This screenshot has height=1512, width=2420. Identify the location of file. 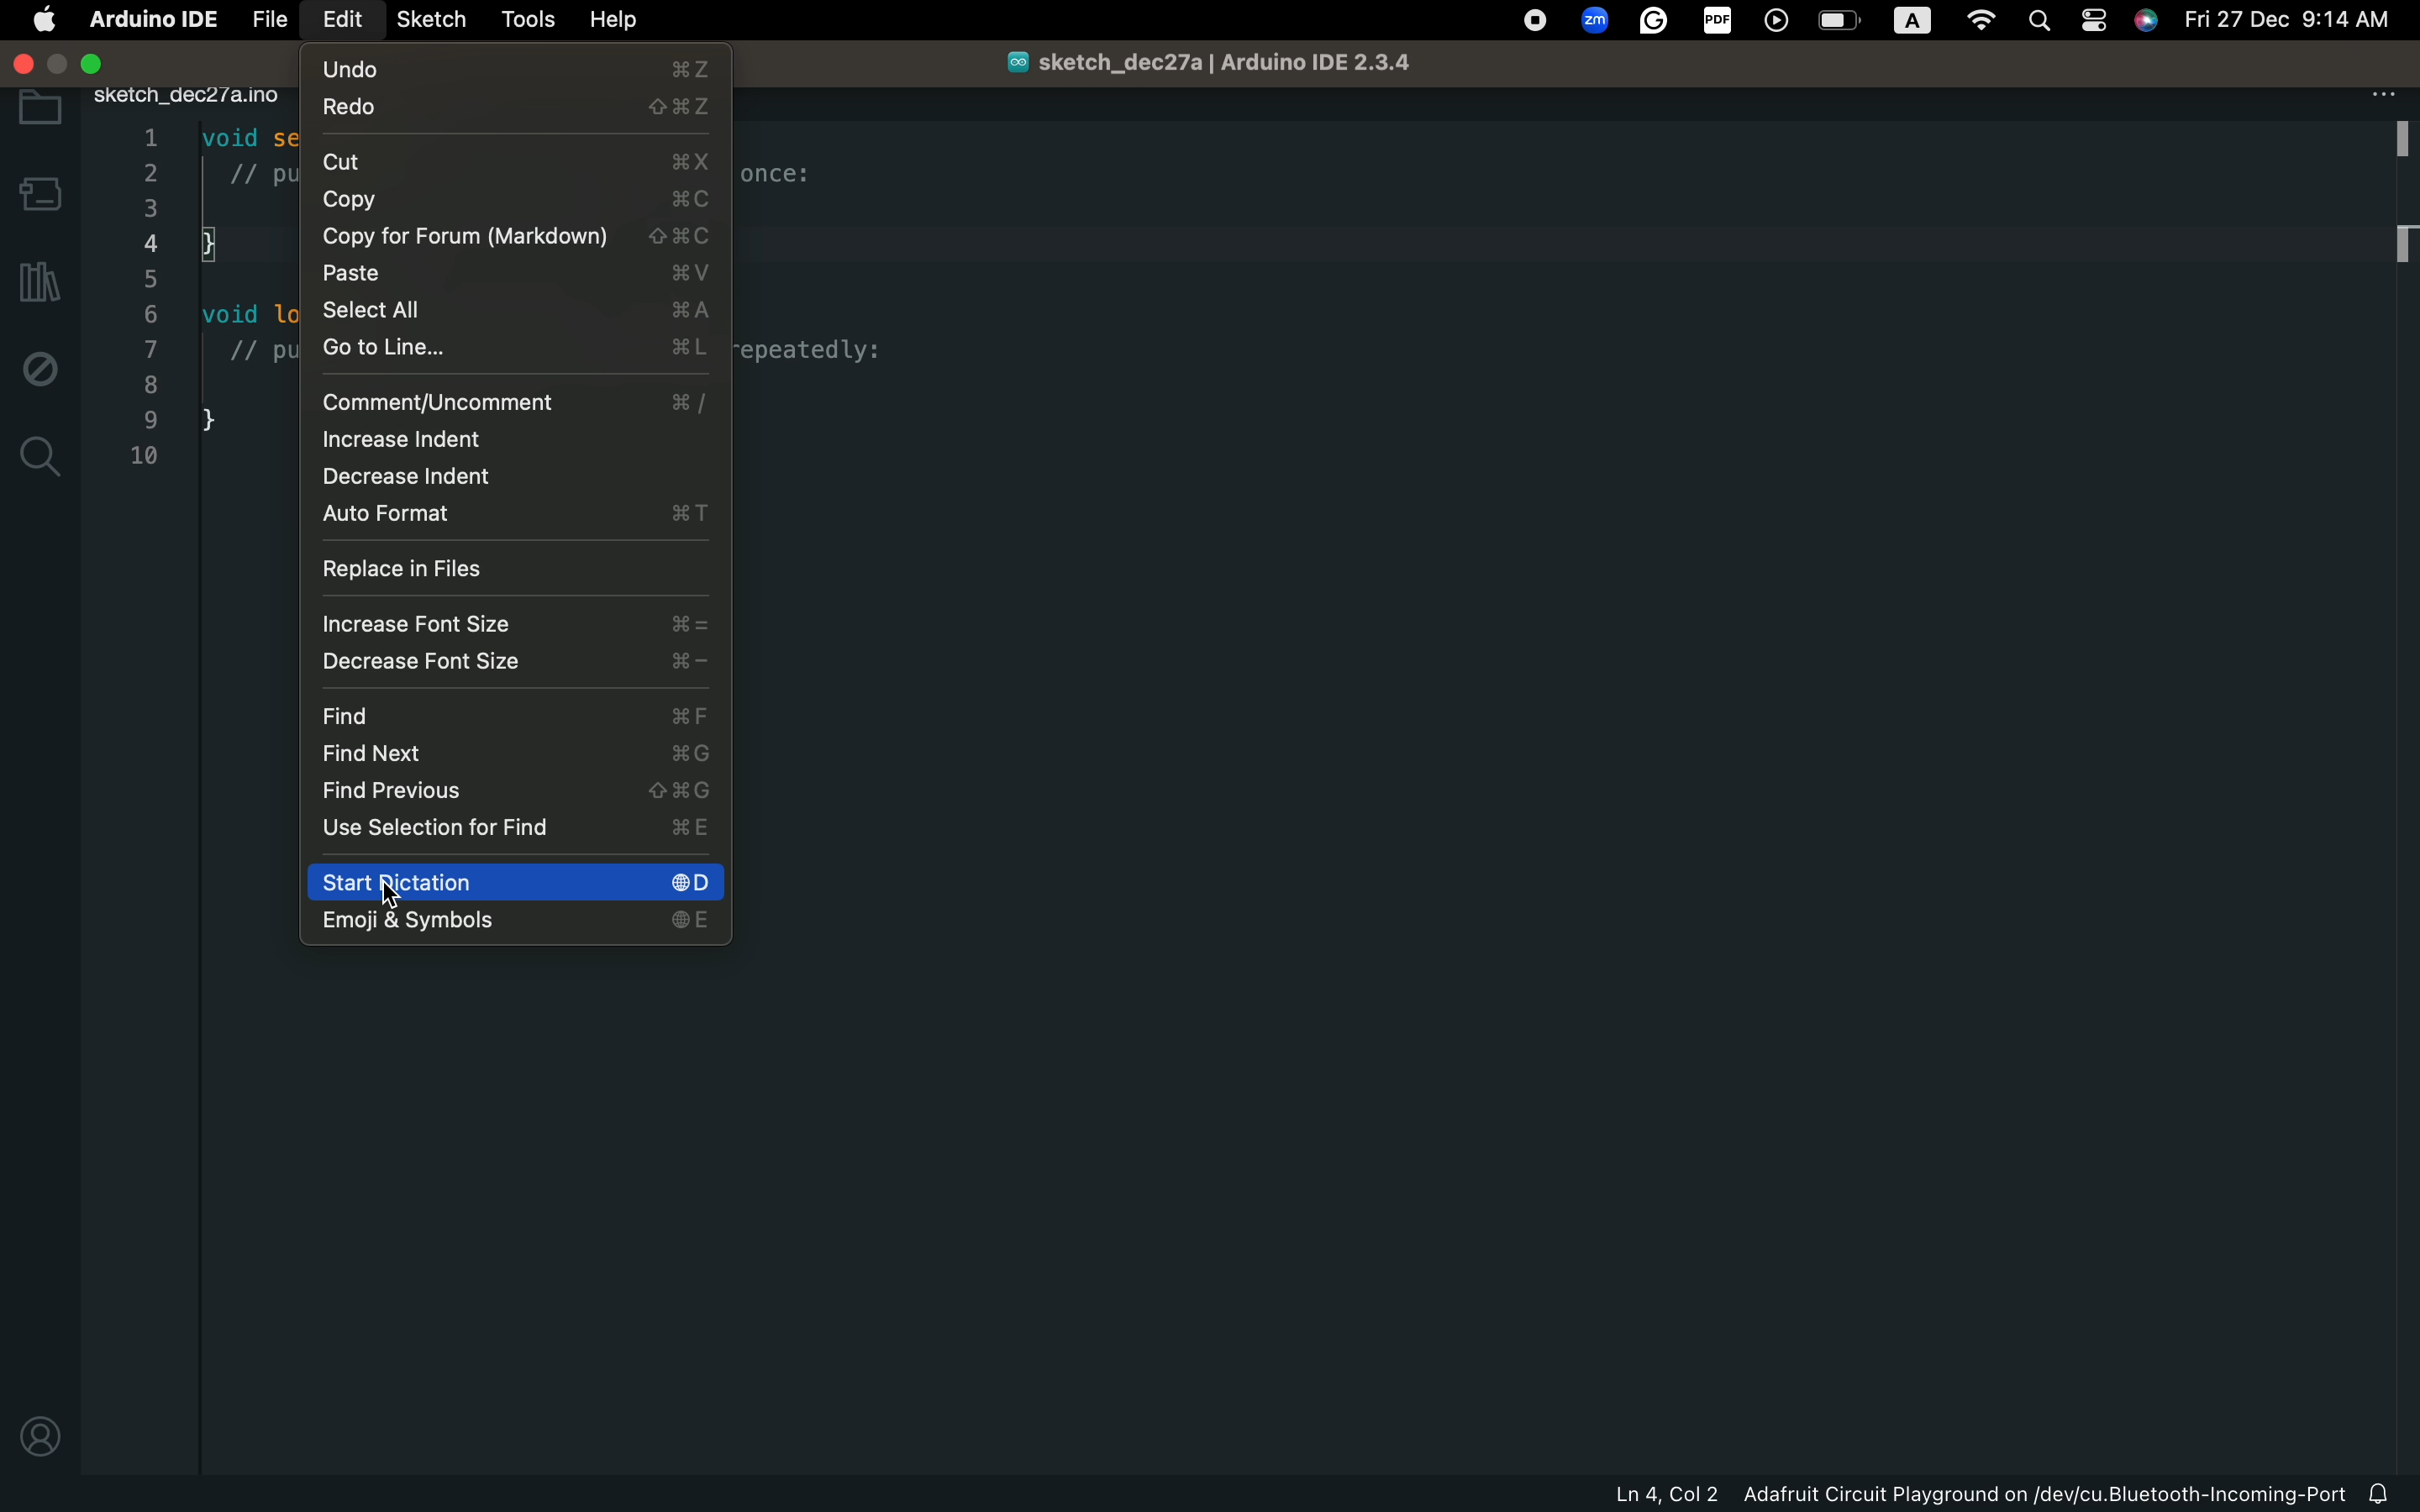
(267, 21).